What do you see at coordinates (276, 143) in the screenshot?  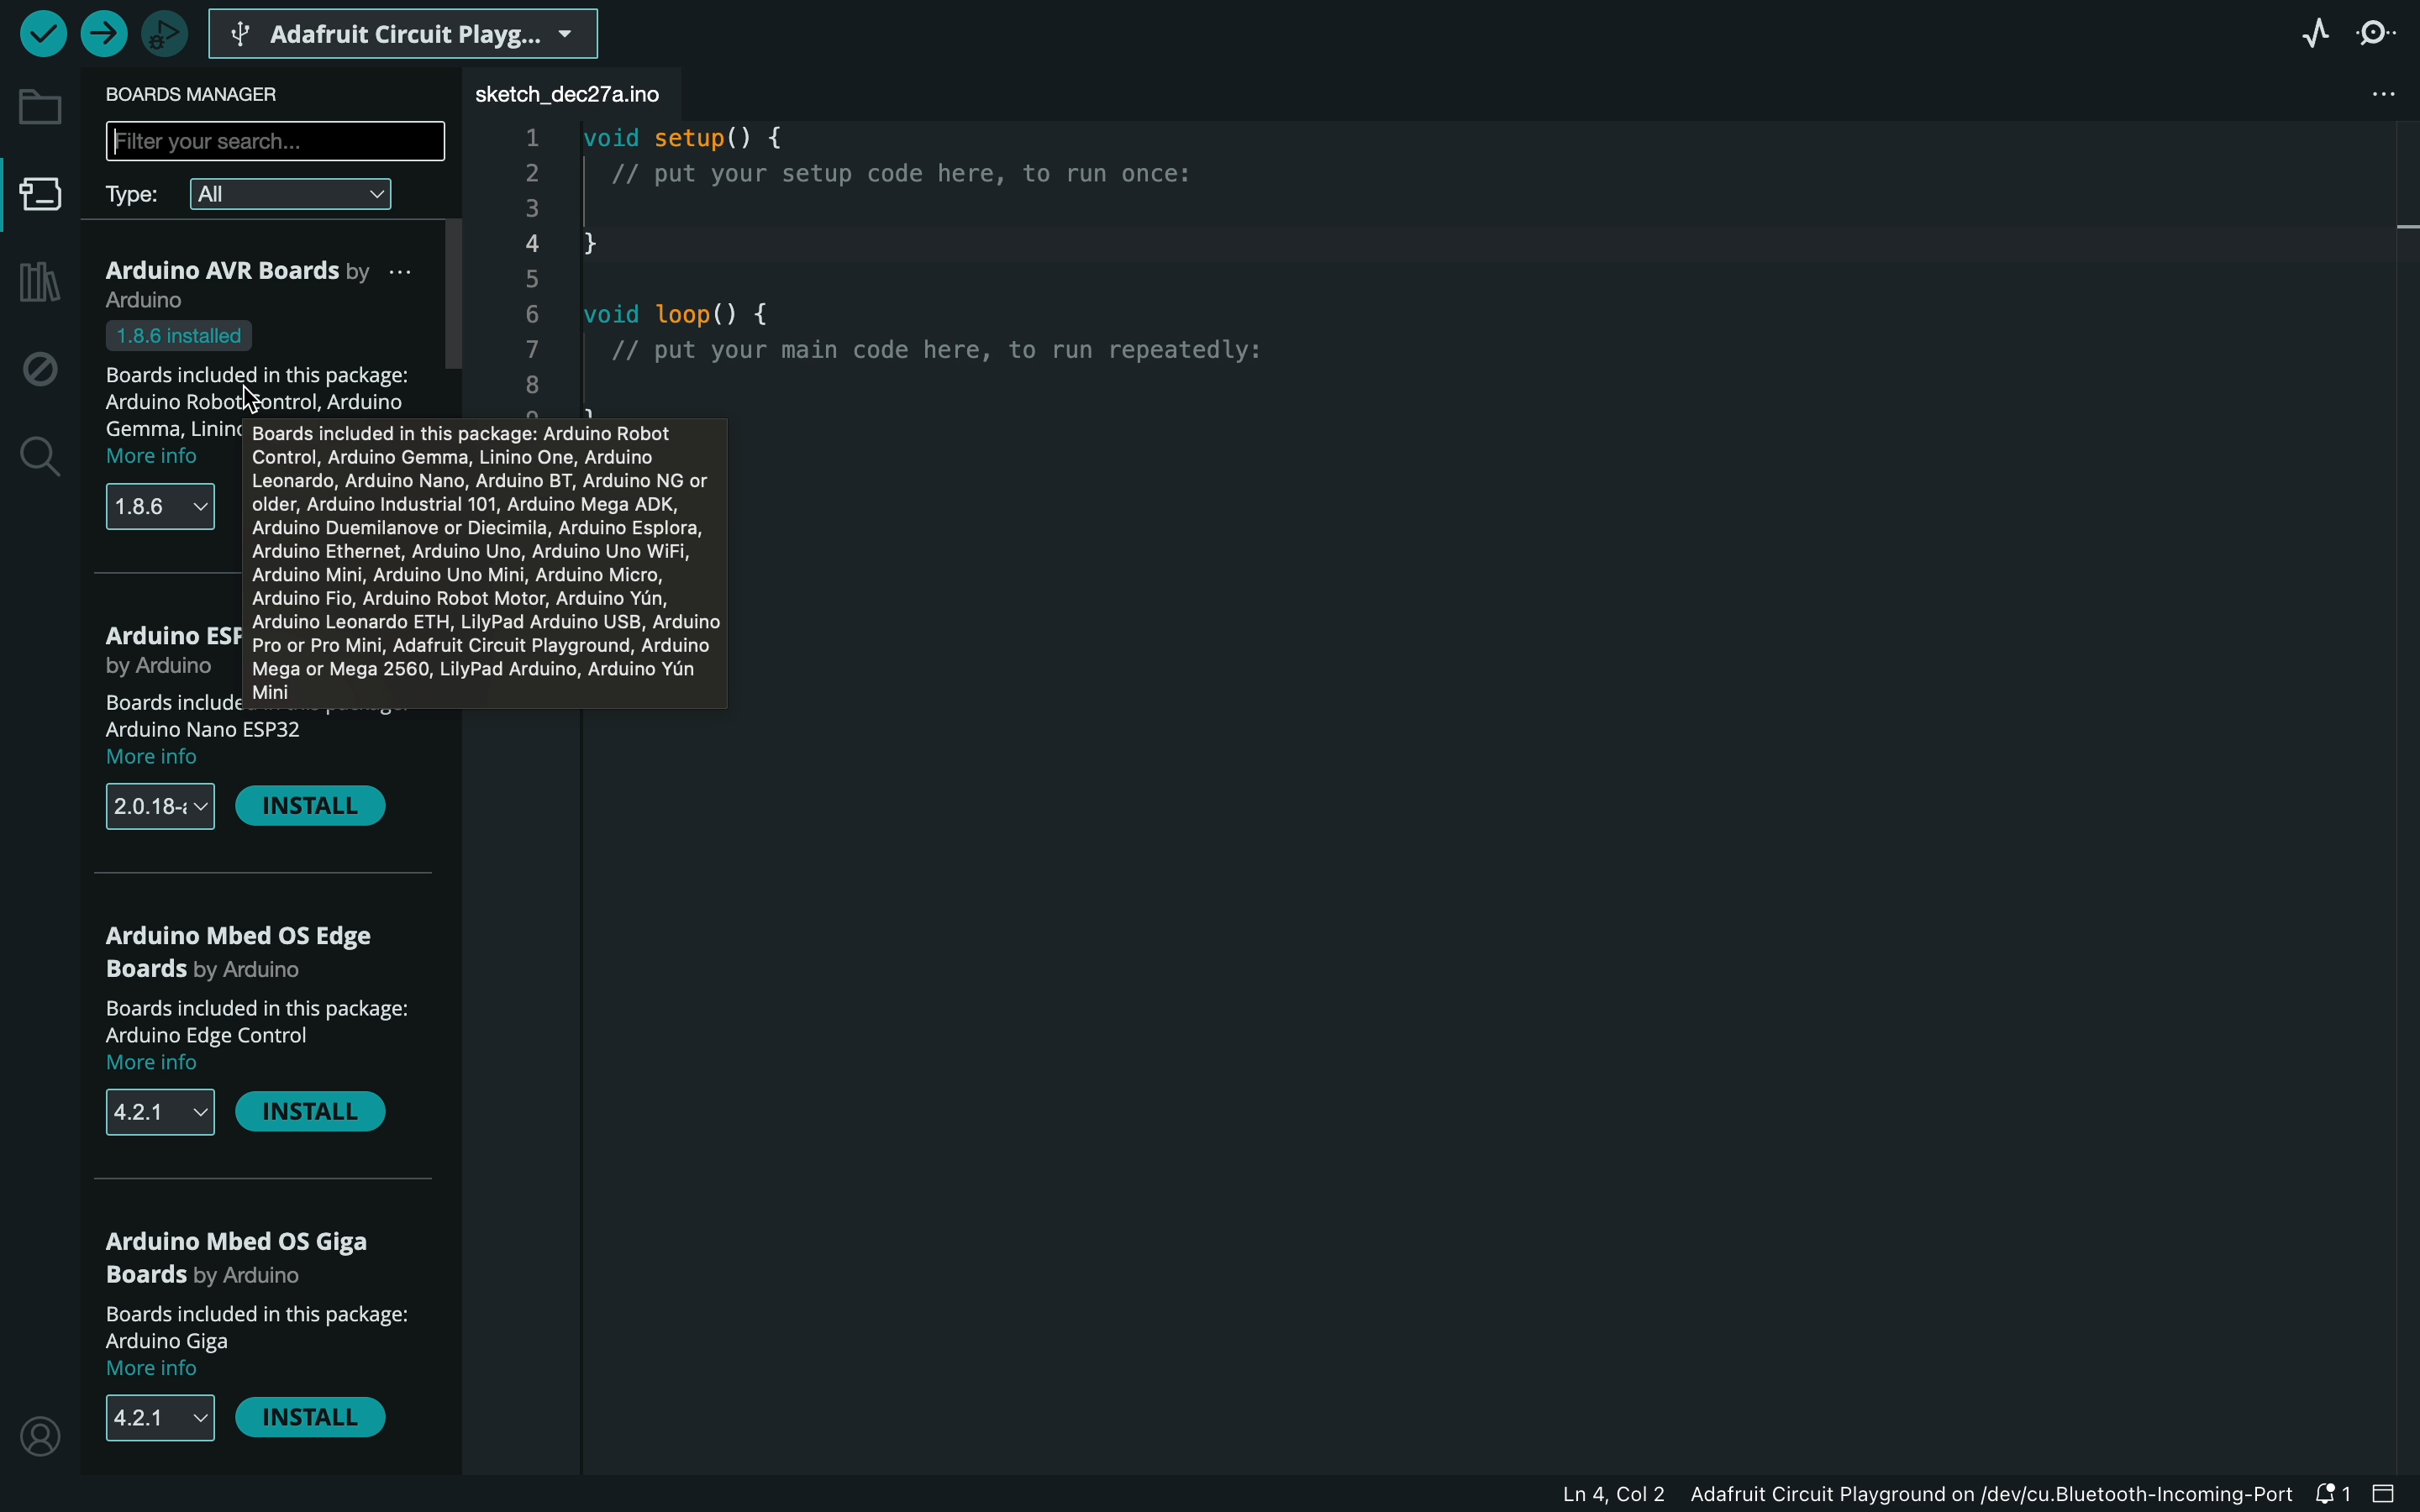 I see `search bar` at bounding box center [276, 143].